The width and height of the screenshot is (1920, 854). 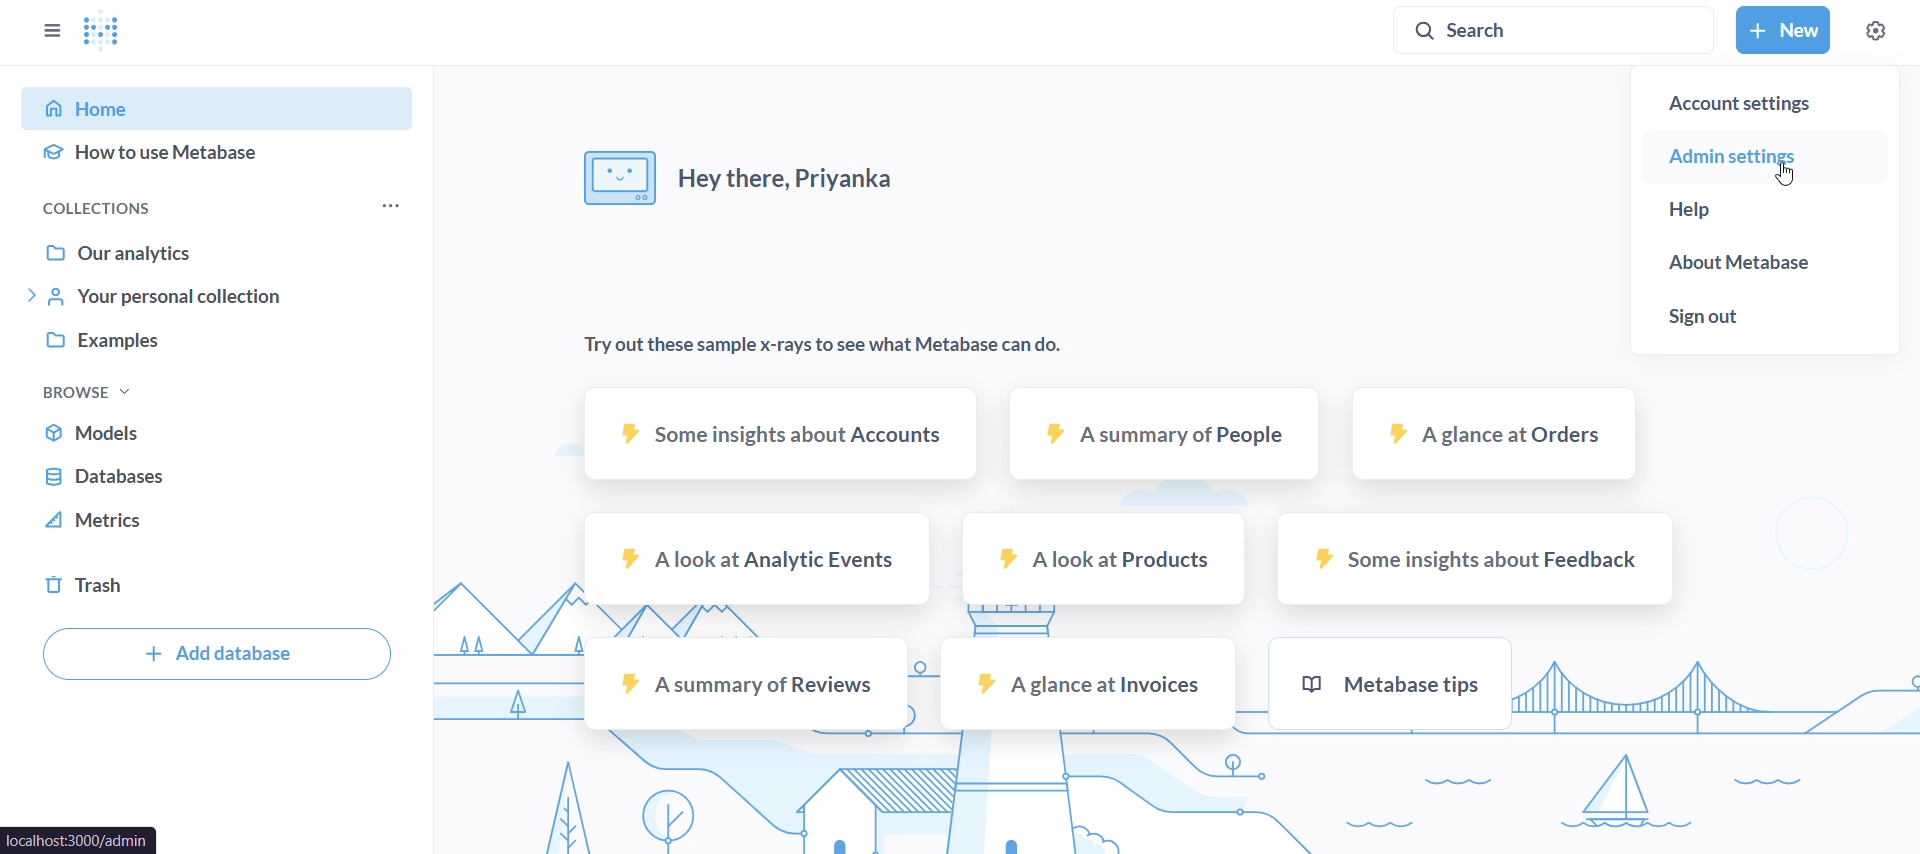 I want to click on account settings, so click(x=1762, y=96).